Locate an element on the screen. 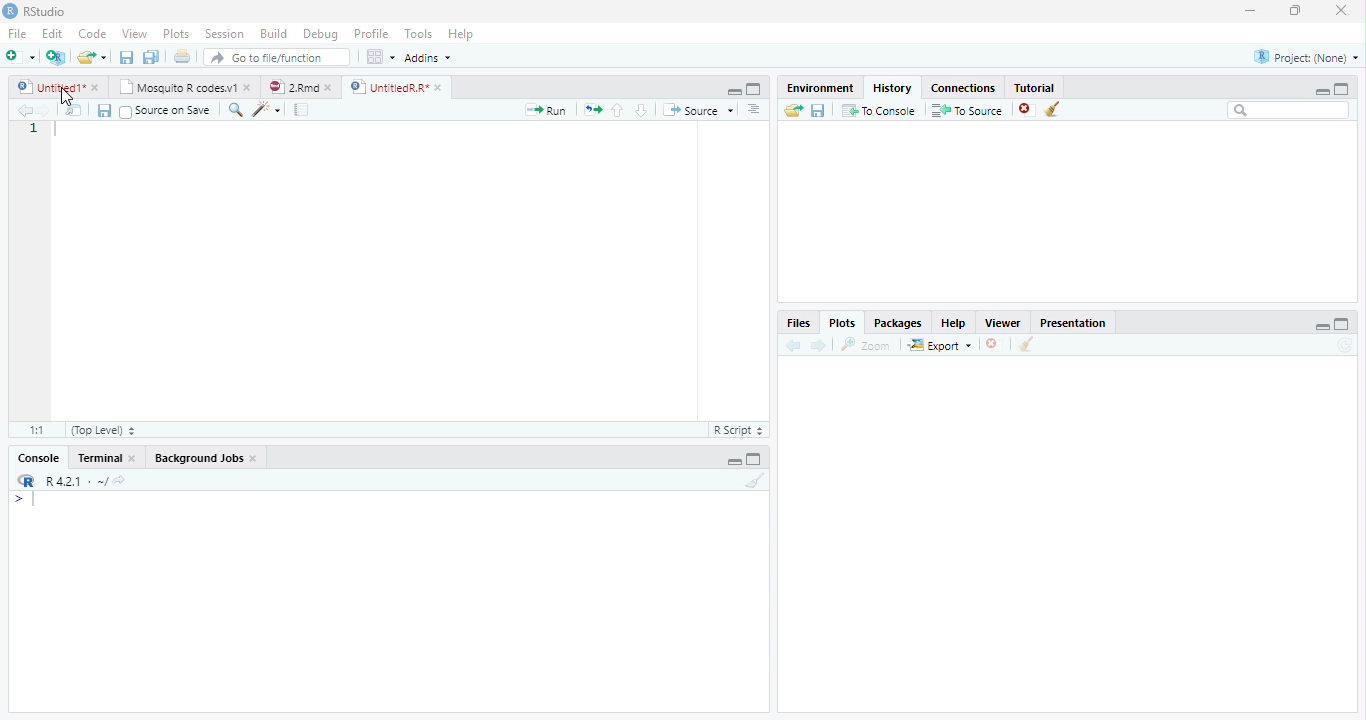 The image size is (1366, 720). Print is located at coordinates (184, 58).